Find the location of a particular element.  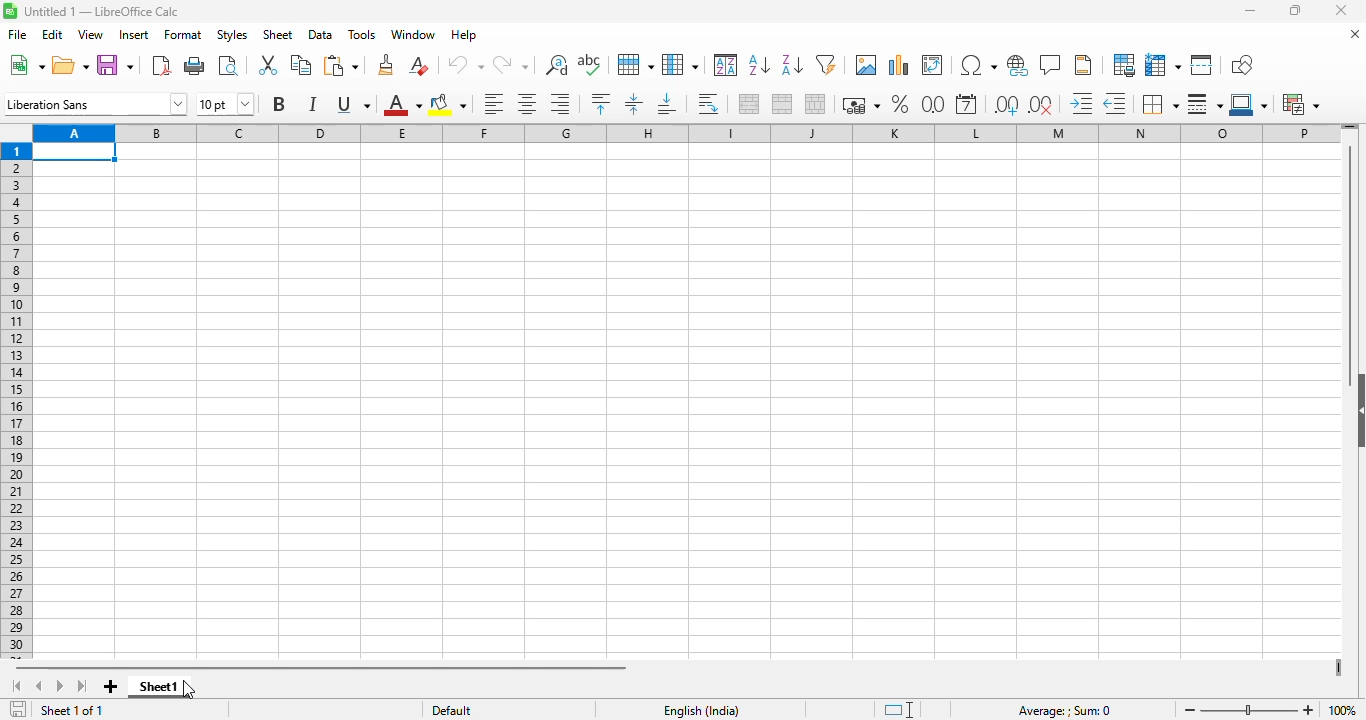

file is located at coordinates (16, 34).